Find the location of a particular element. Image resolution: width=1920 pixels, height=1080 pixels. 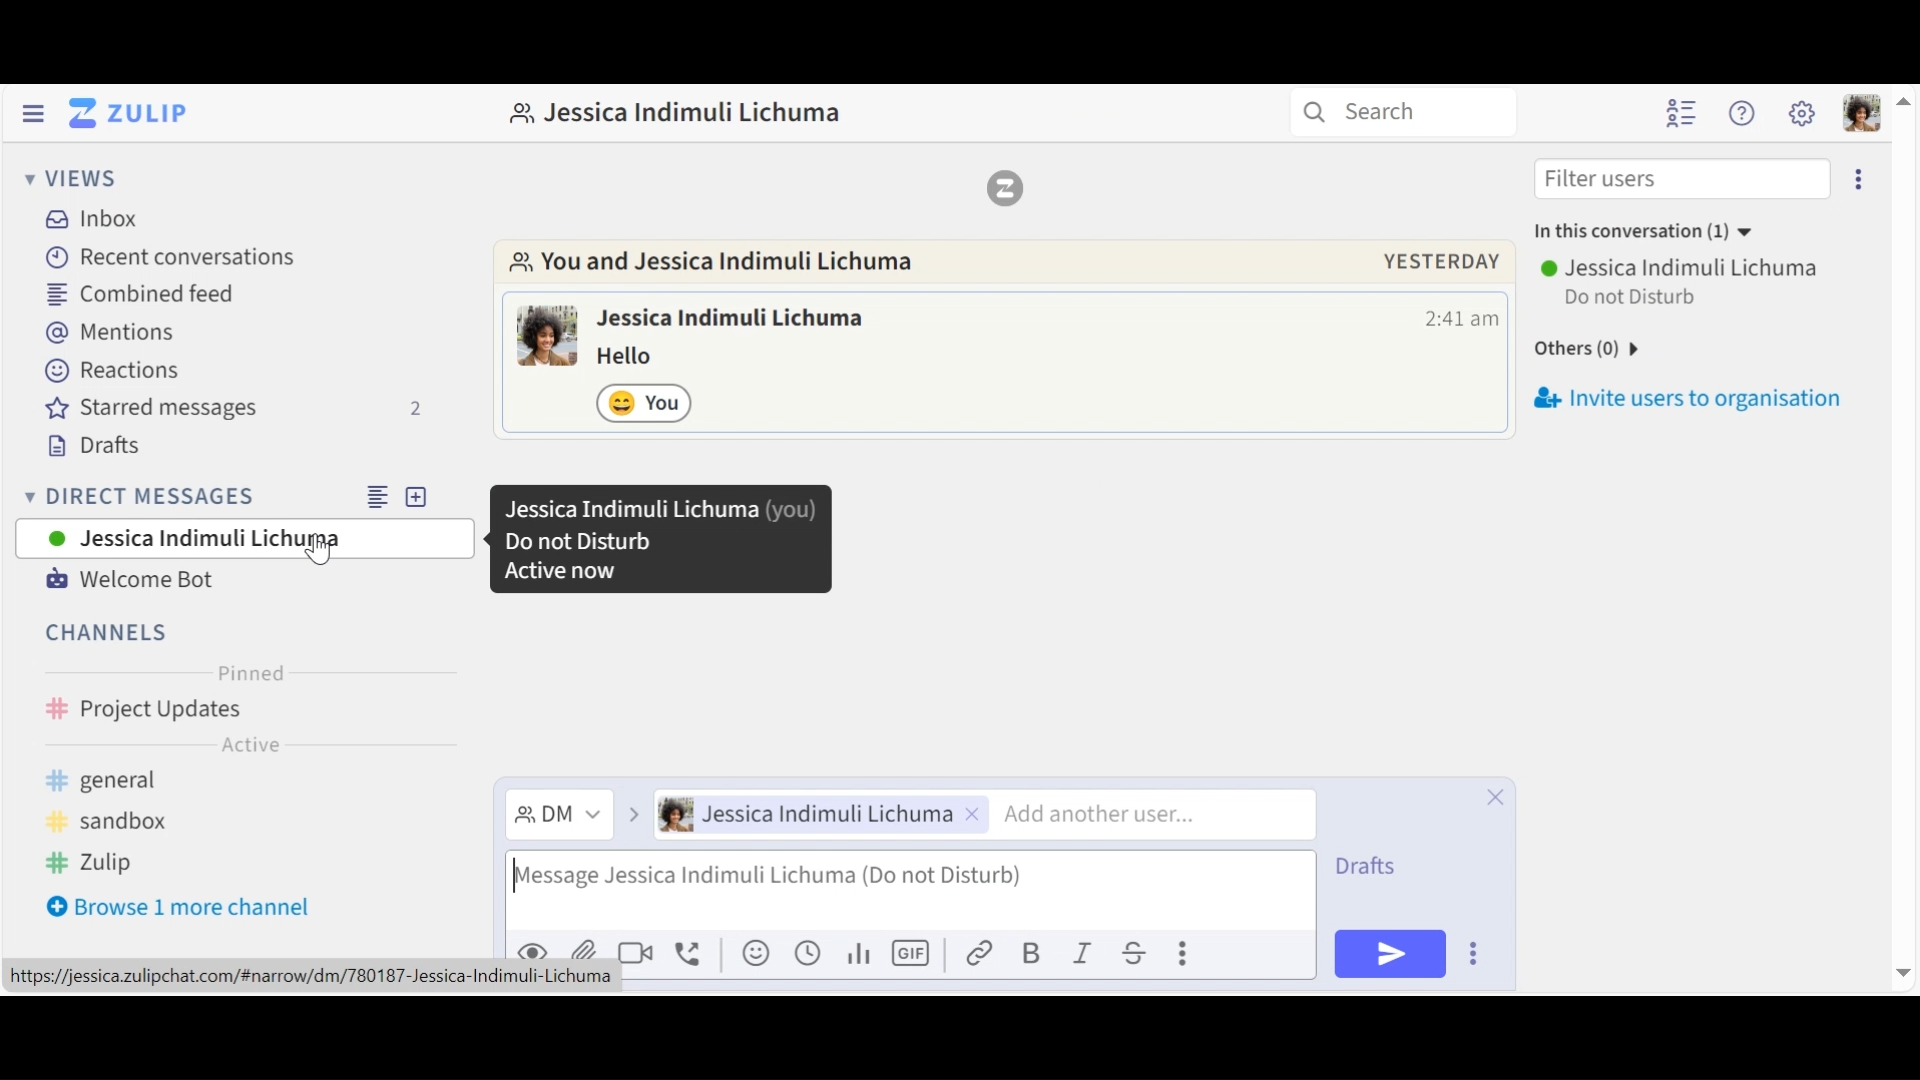

yesterday is located at coordinates (1438, 261).